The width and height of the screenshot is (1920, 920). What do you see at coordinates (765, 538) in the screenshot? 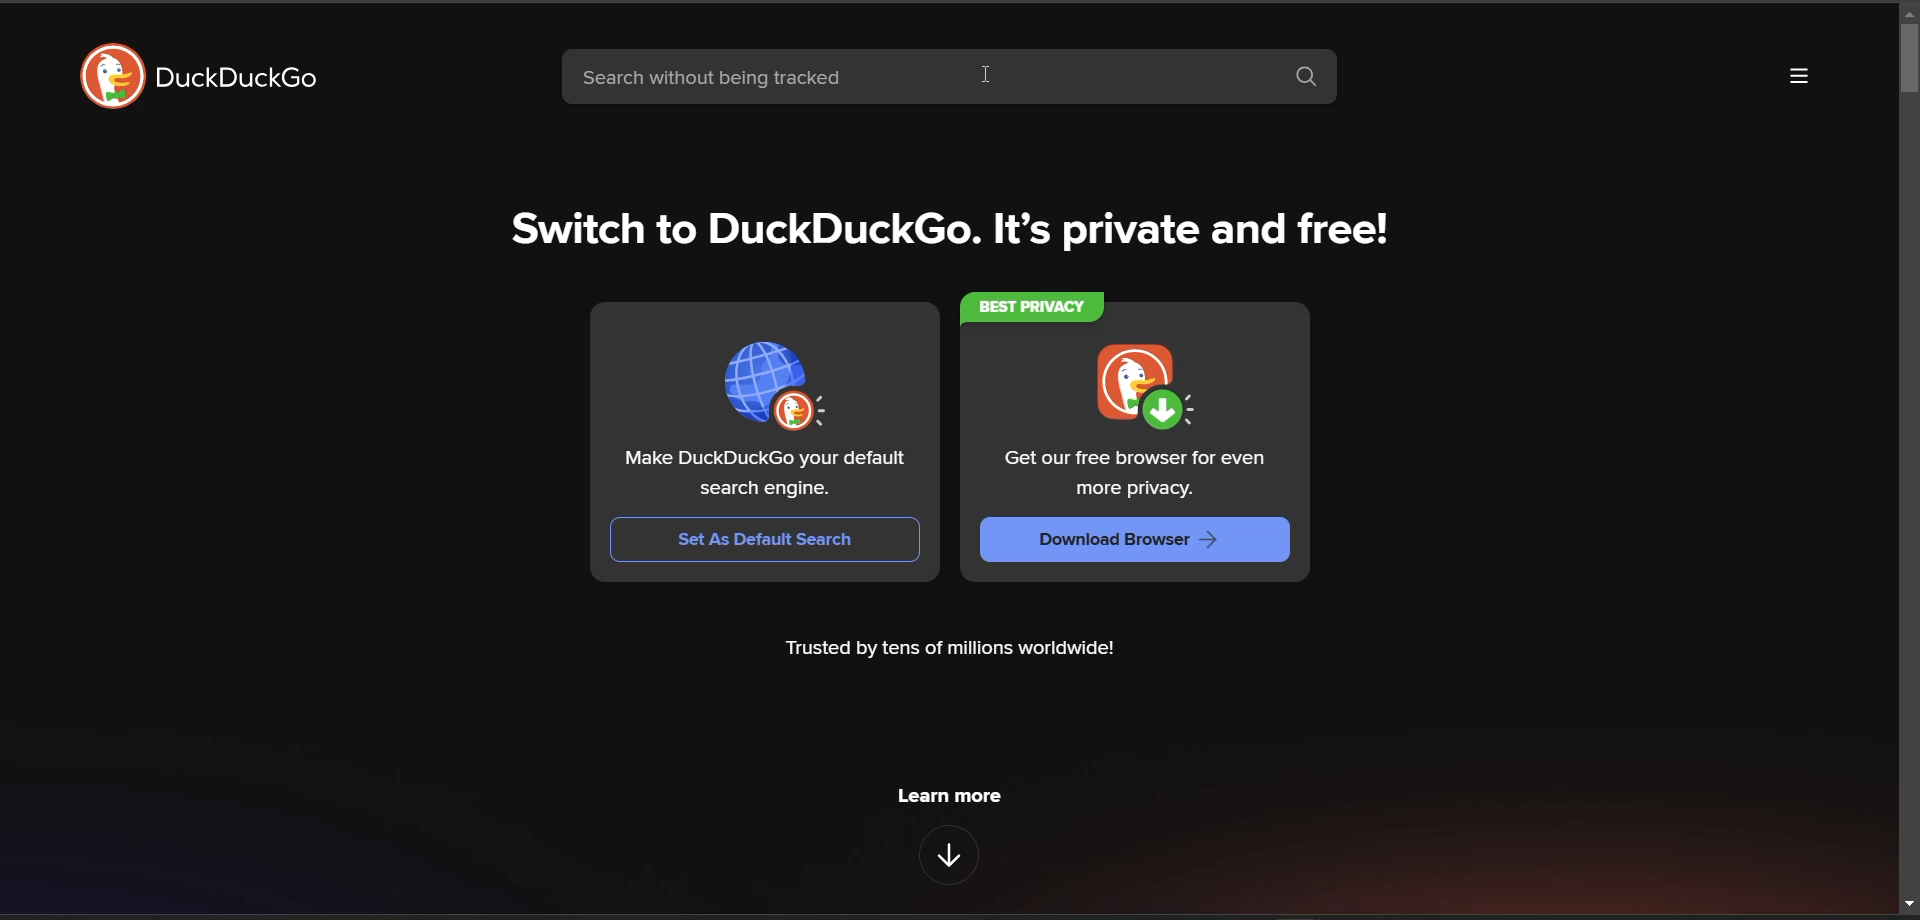
I see `set as default search` at bounding box center [765, 538].